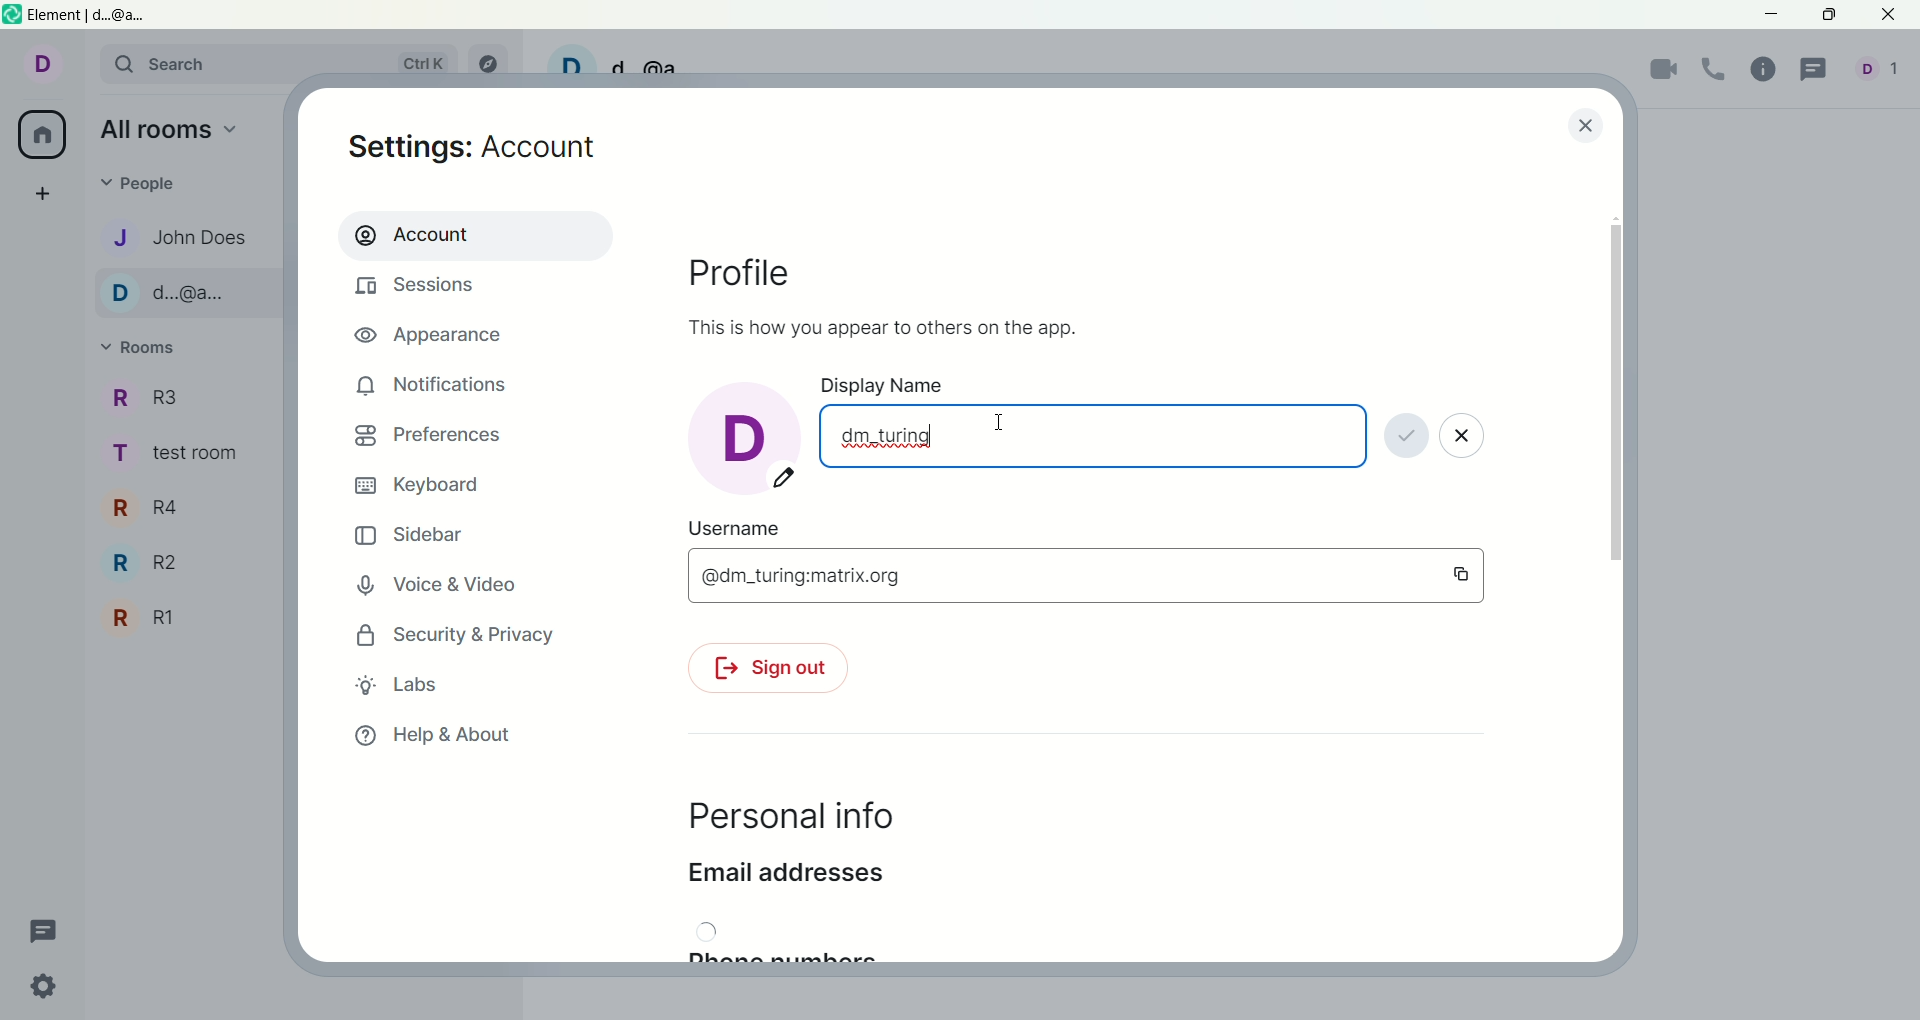 Image resolution: width=1920 pixels, height=1020 pixels. Describe the element at coordinates (908, 385) in the screenshot. I see `display name` at that location.